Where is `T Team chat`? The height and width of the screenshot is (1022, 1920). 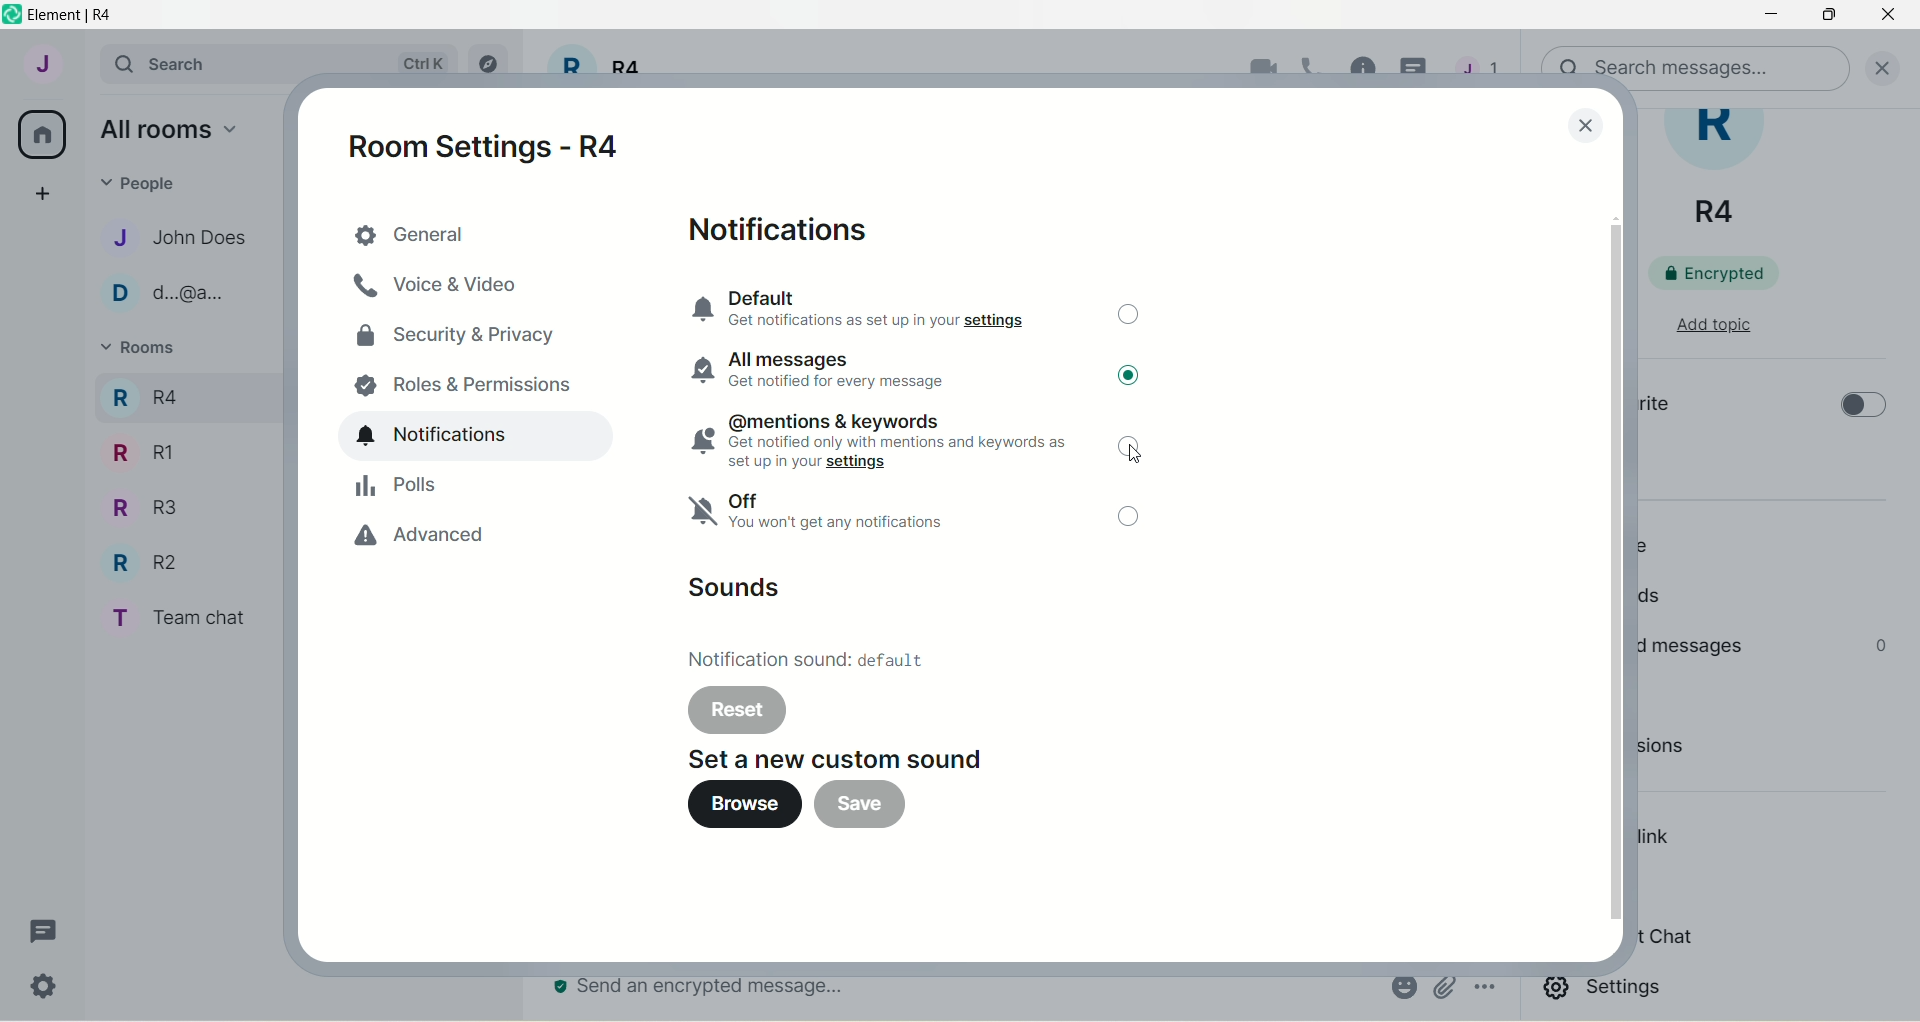
T Team chat is located at coordinates (172, 615).